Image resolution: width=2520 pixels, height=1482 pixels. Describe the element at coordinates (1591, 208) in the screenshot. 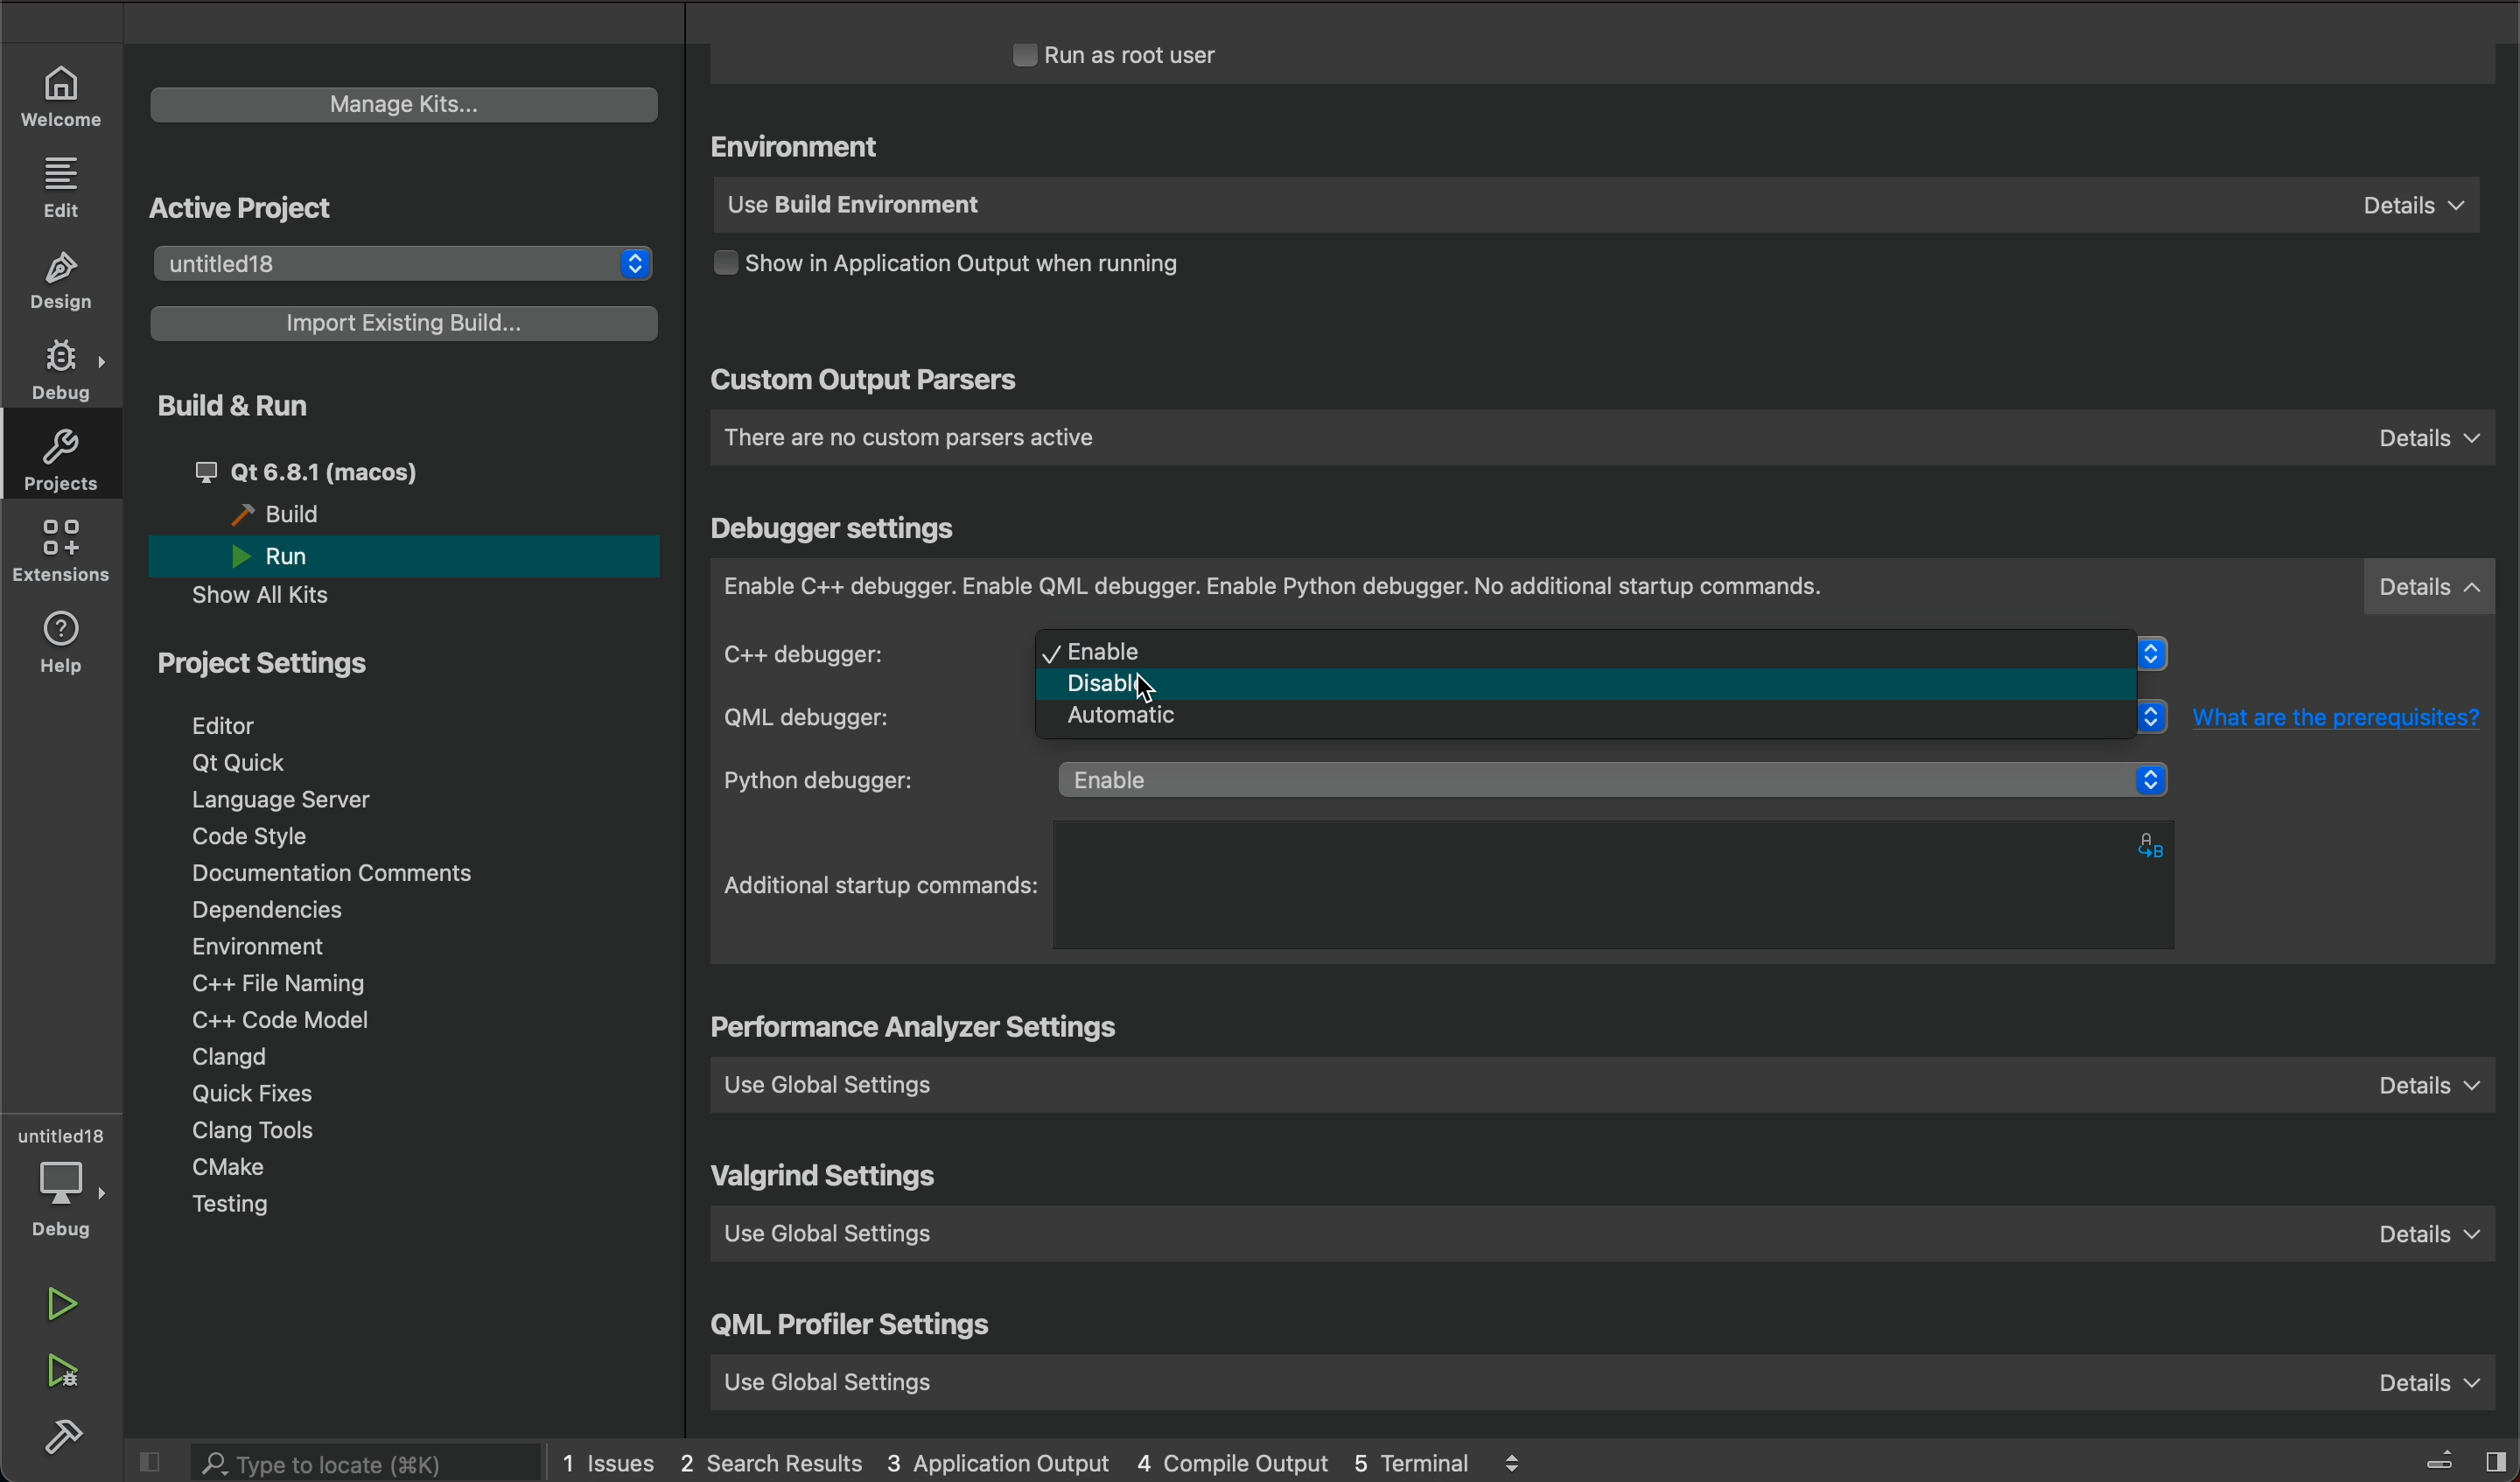

I see `use build ` at that location.